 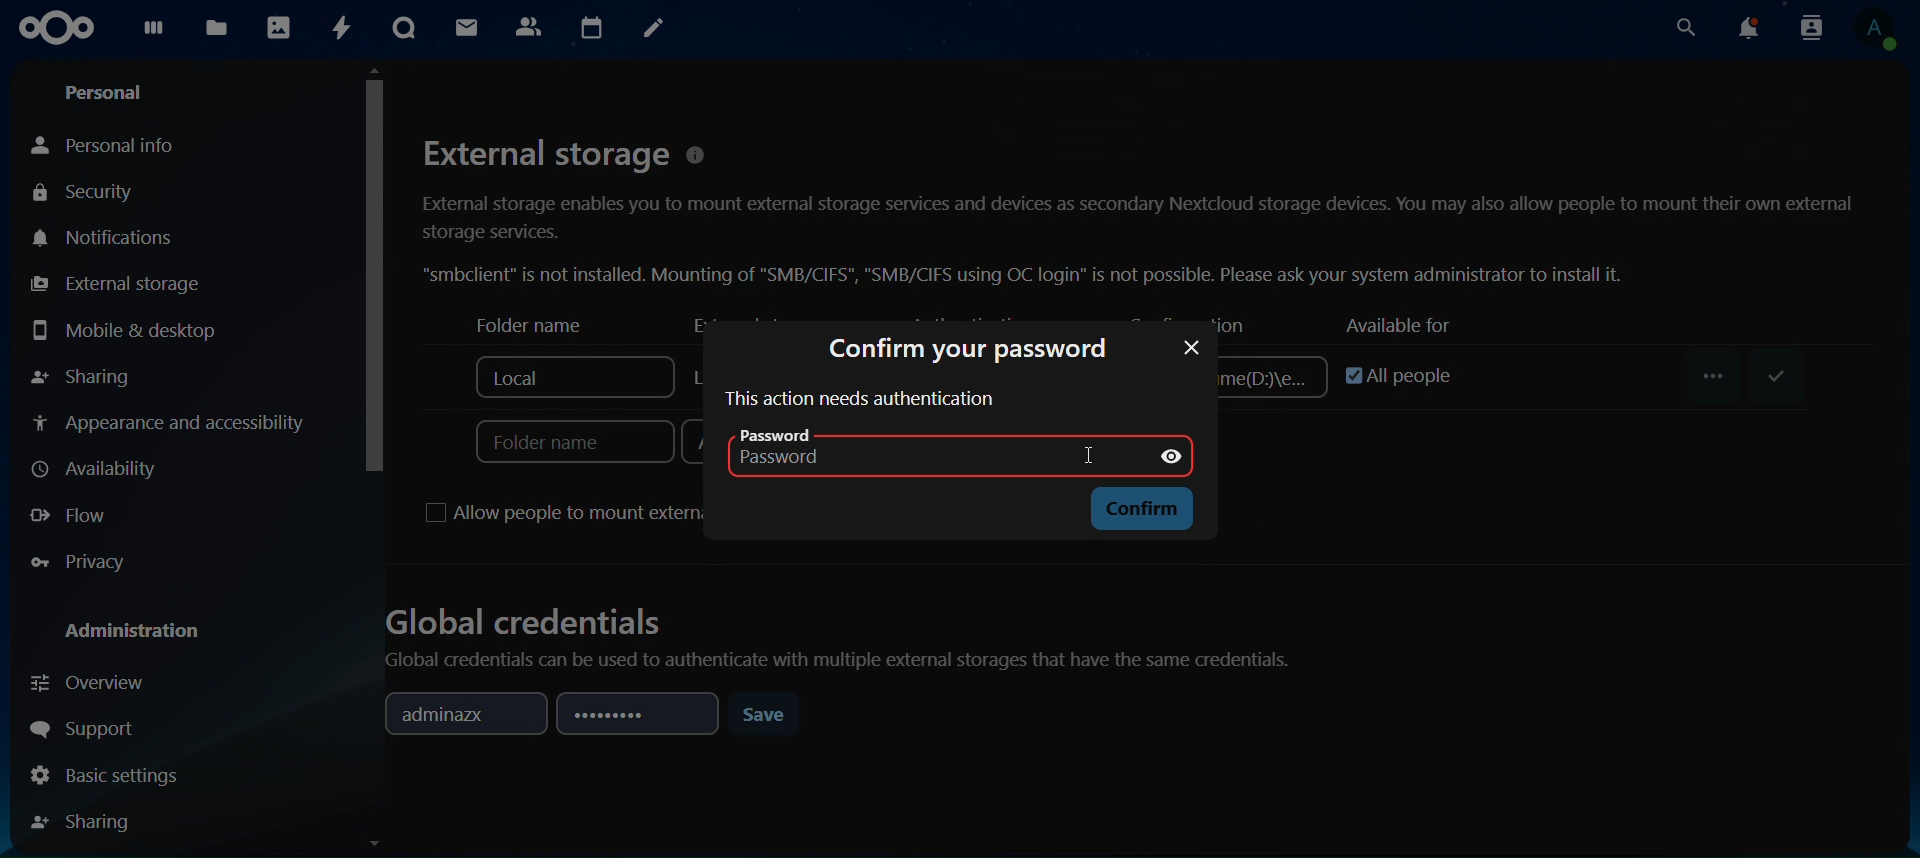 I want to click on notifications, so click(x=103, y=238).